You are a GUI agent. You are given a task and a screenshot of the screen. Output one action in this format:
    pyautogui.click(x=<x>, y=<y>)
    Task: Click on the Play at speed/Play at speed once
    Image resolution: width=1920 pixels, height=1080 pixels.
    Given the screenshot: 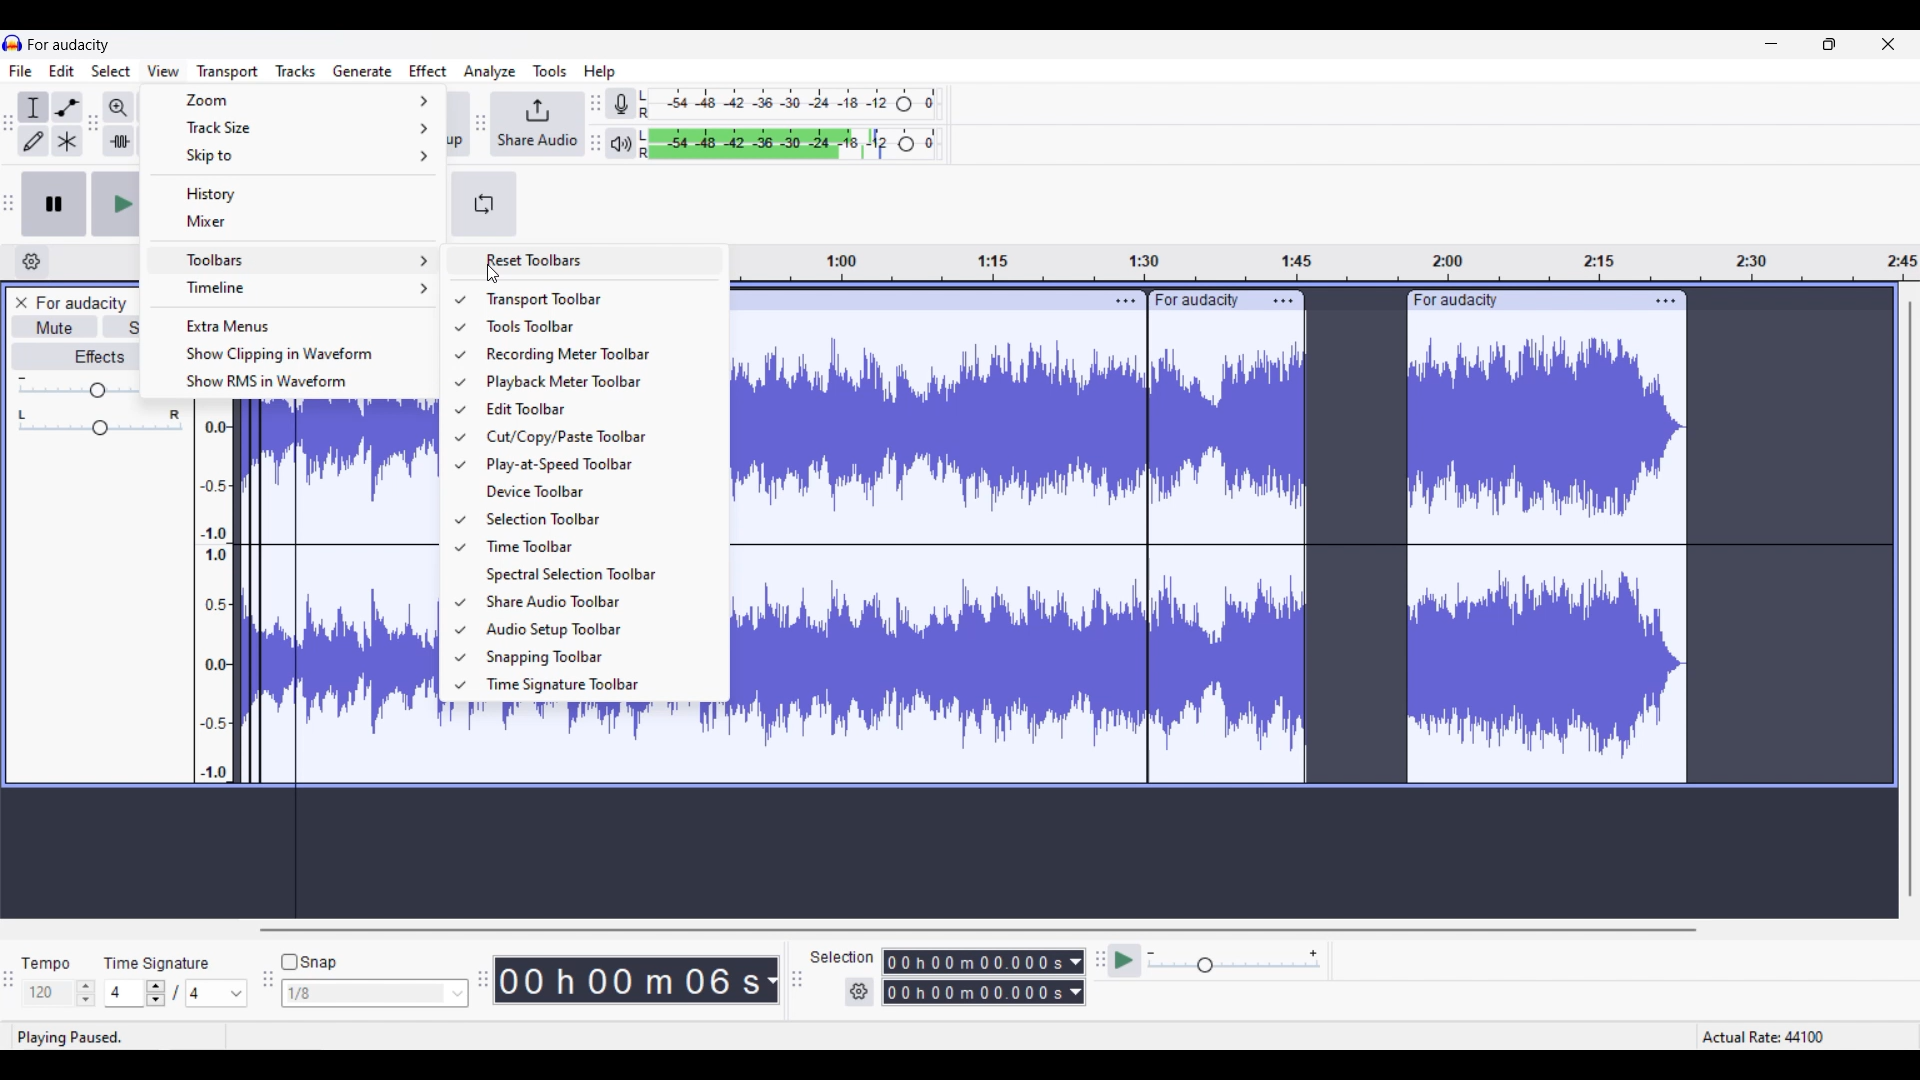 What is the action you would take?
    pyautogui.click(x=1125, y=960)
    